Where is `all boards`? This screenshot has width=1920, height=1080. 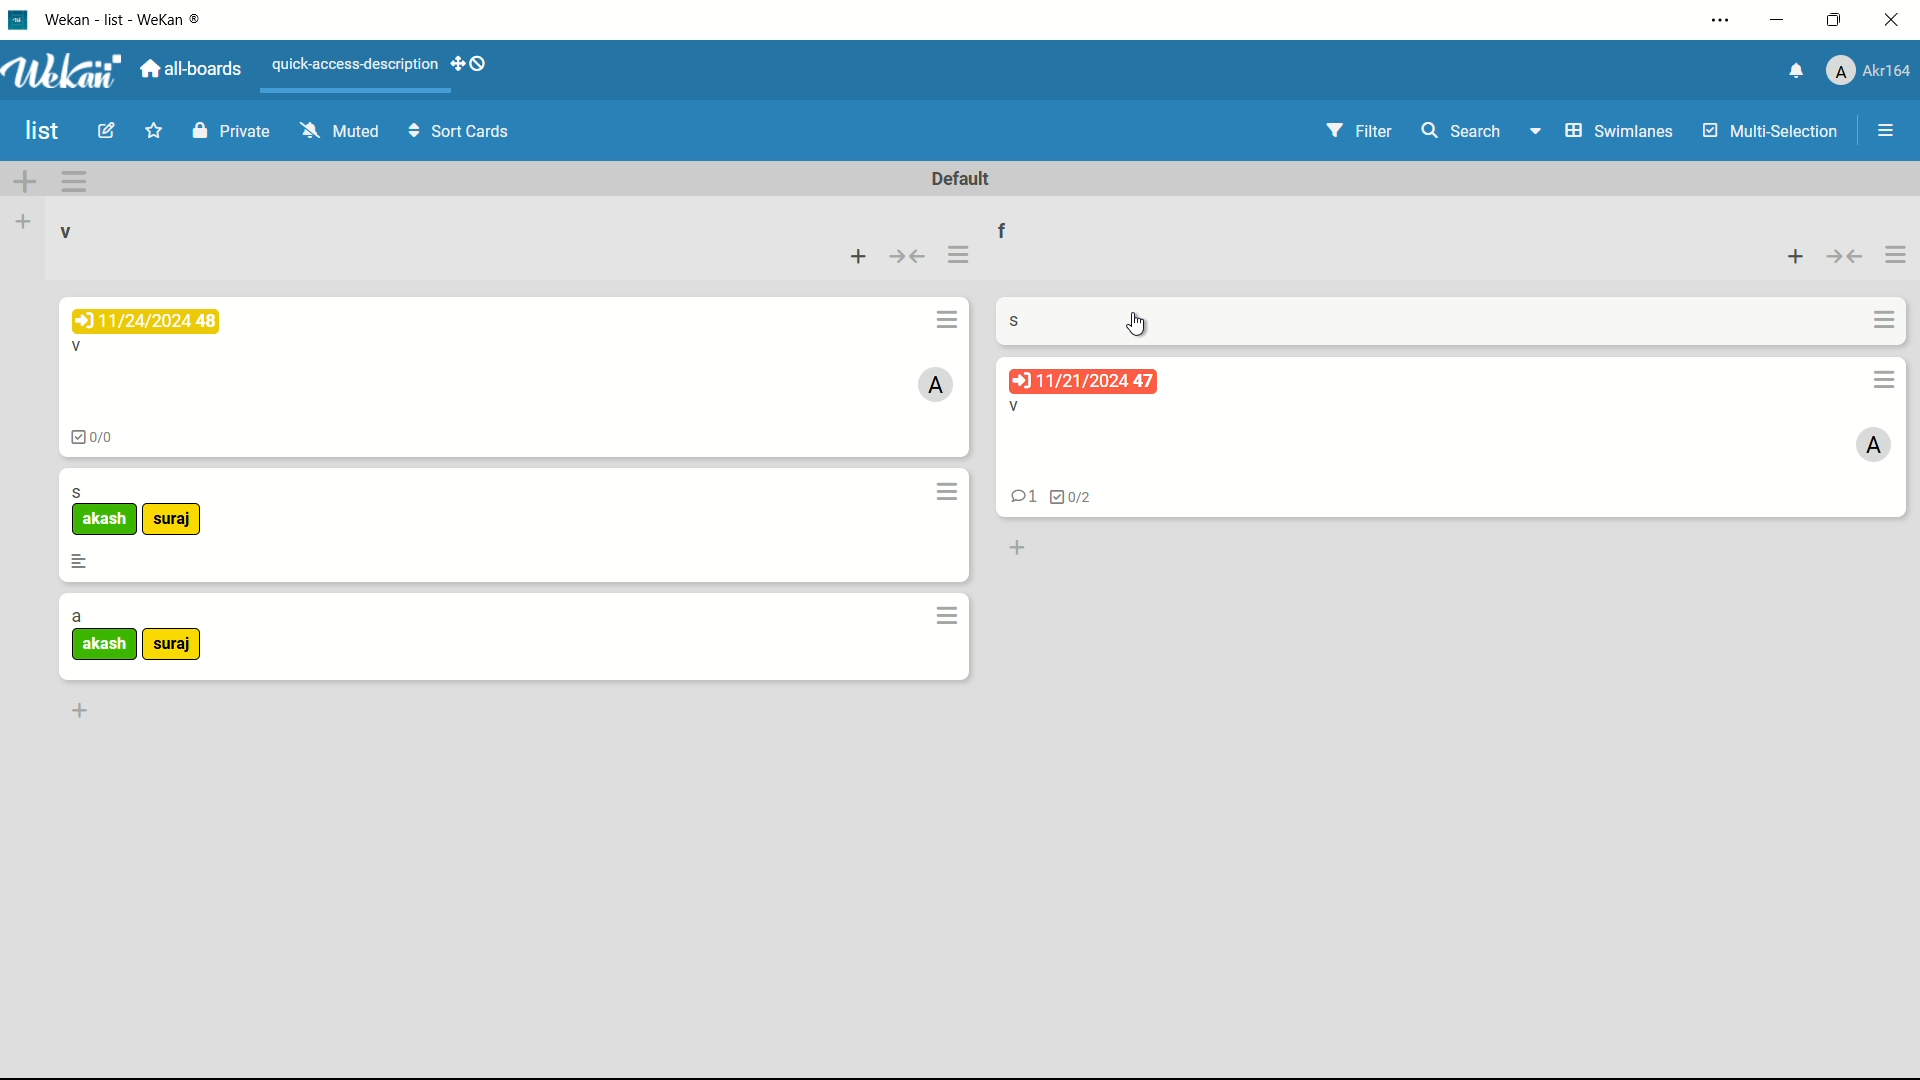
all boards is located at coordinates (188, 71).